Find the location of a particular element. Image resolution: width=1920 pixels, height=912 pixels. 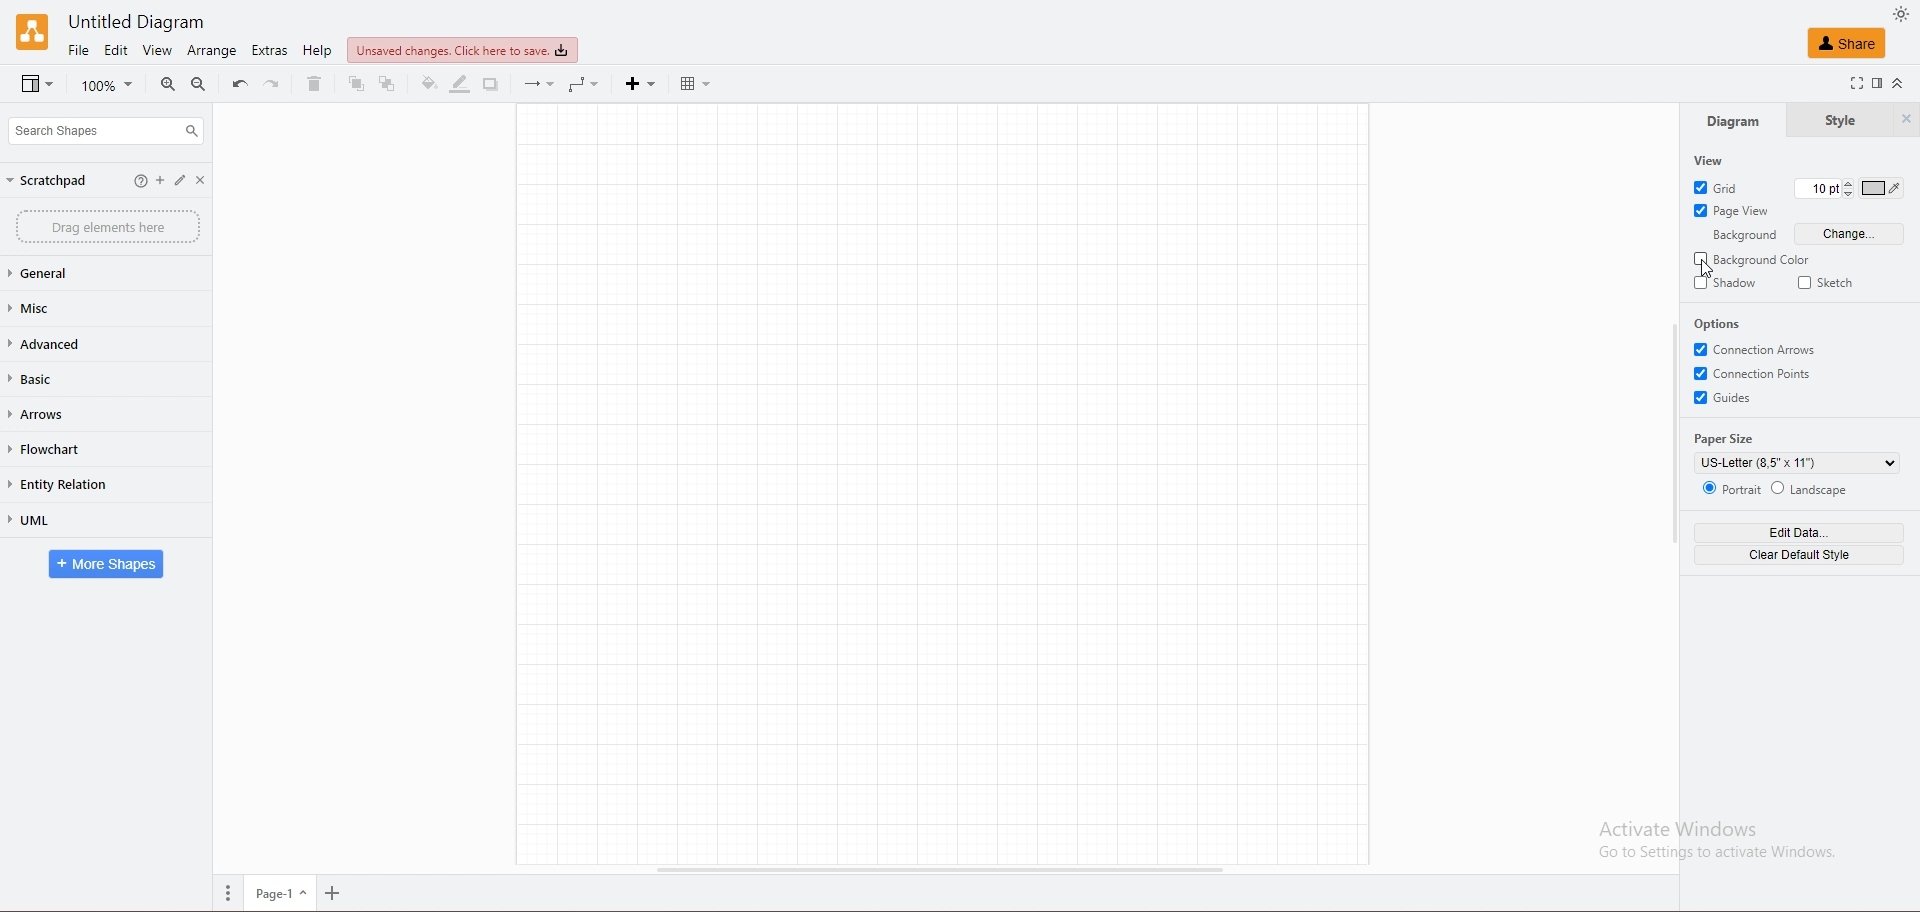

arrows is located at coordinates (75, 415).